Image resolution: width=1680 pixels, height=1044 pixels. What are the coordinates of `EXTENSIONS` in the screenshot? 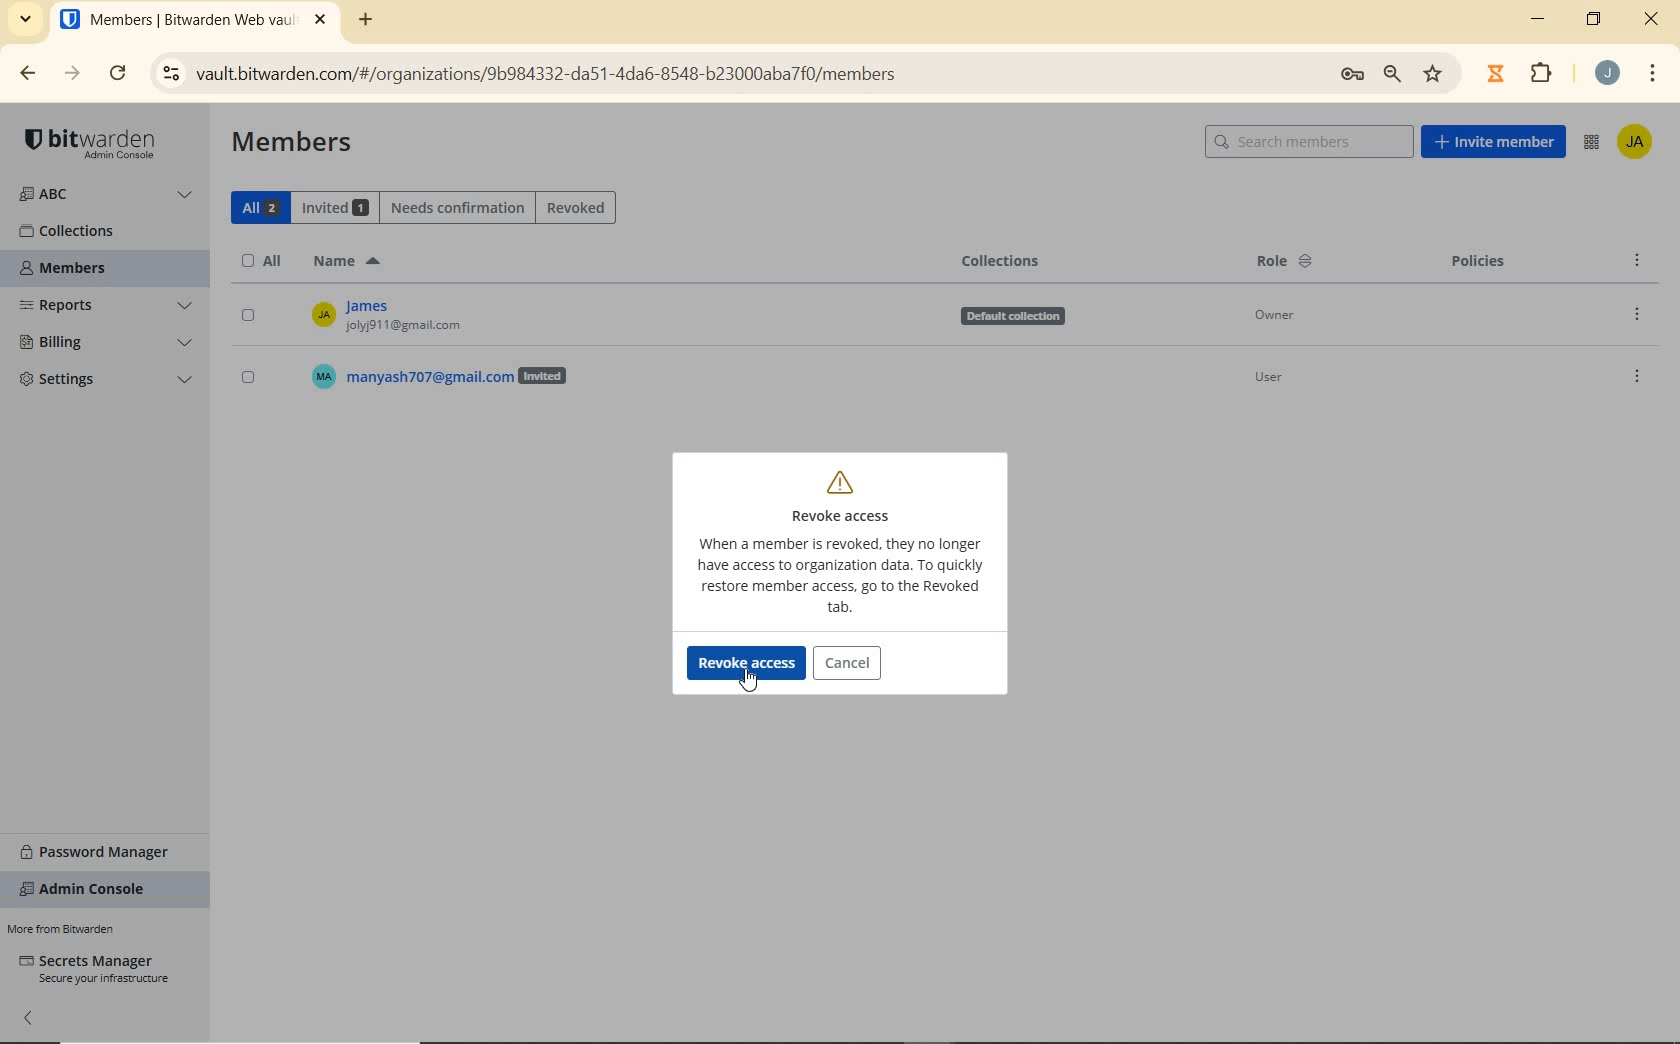 It's located at (1522, 72).